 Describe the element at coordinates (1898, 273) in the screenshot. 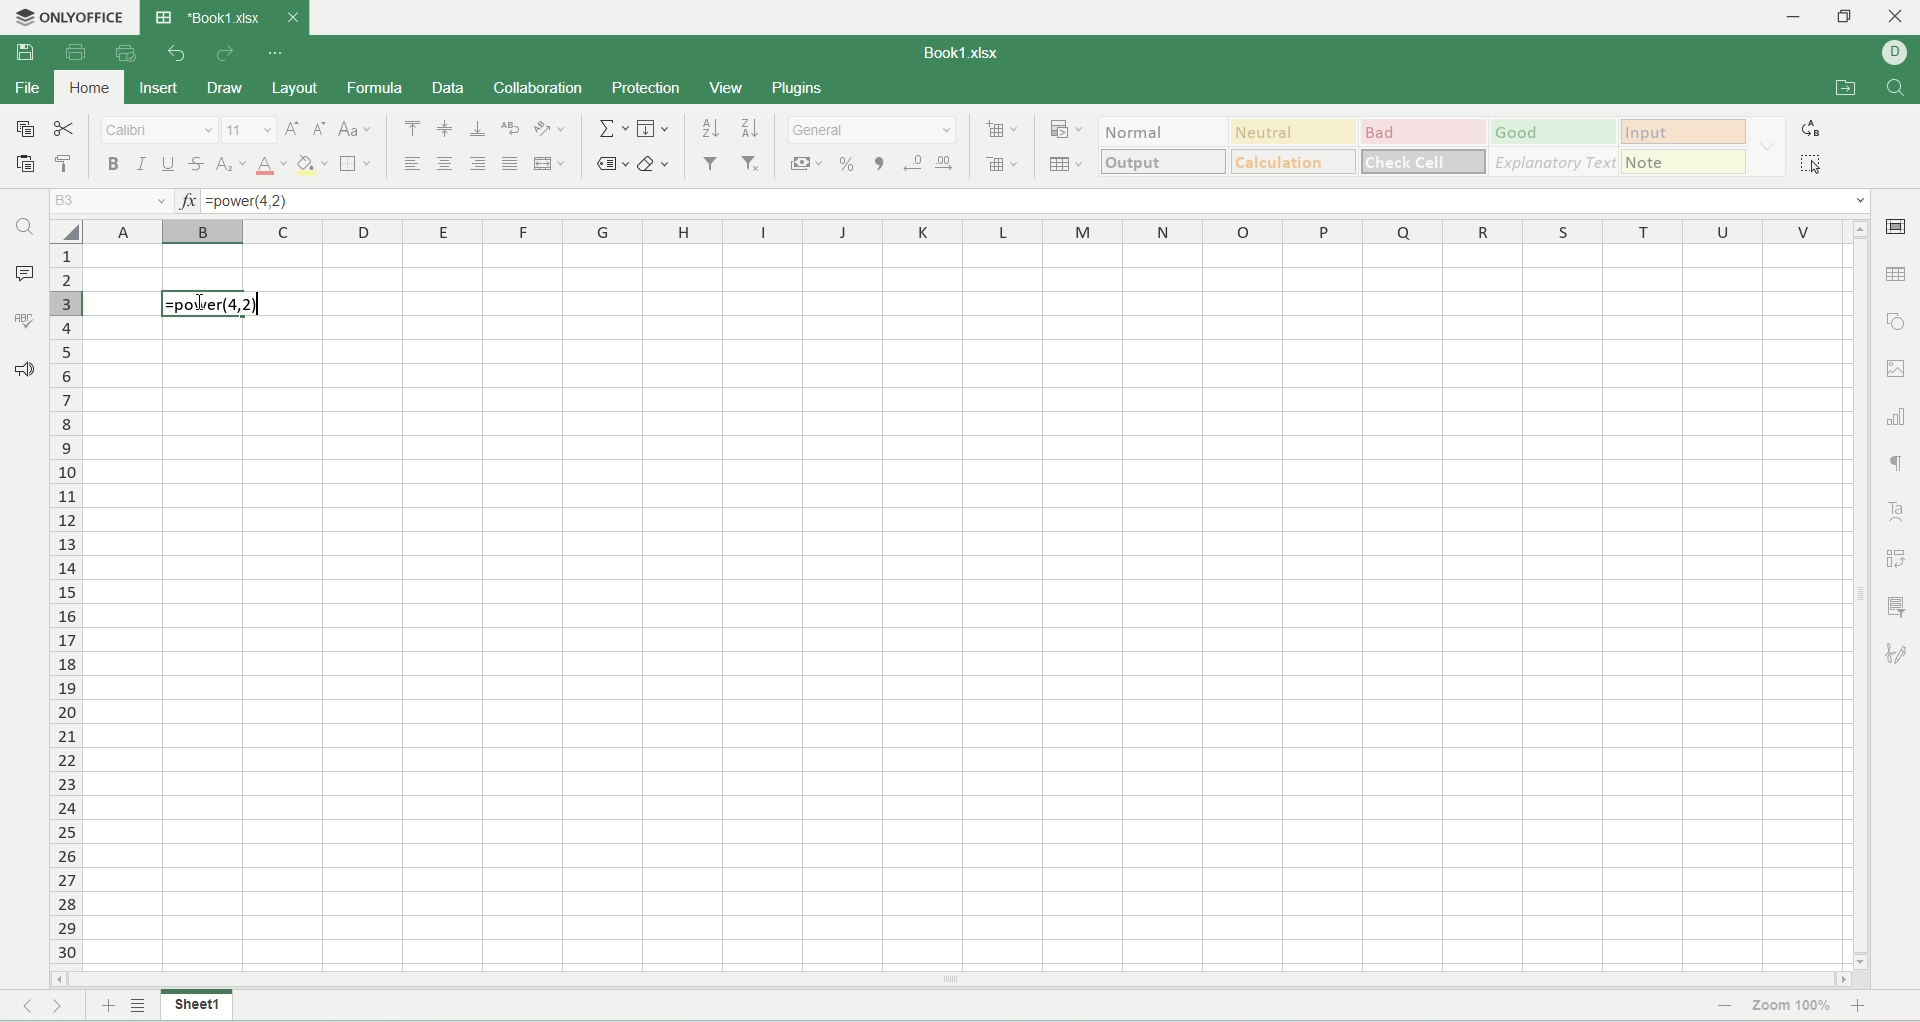

I see `table setting` at that location.